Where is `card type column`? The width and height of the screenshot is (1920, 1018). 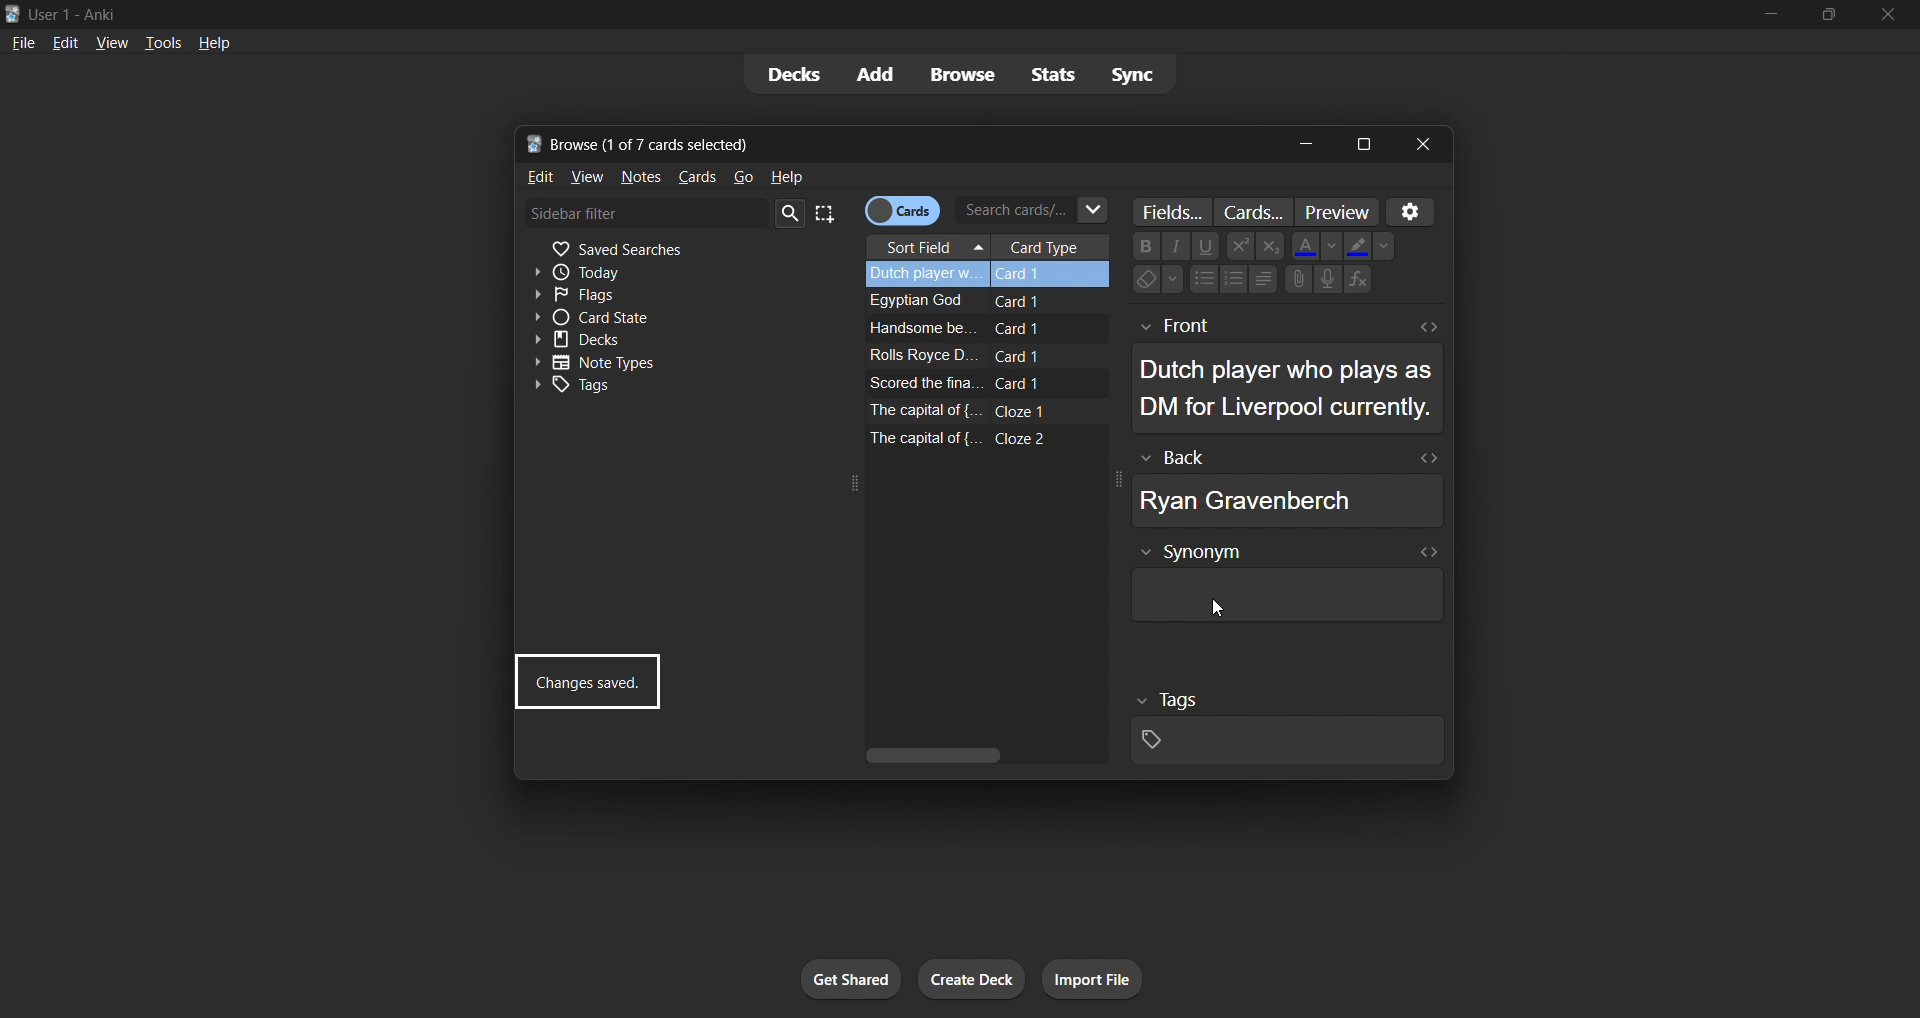 card type column is located at coordinates (1055, 247).